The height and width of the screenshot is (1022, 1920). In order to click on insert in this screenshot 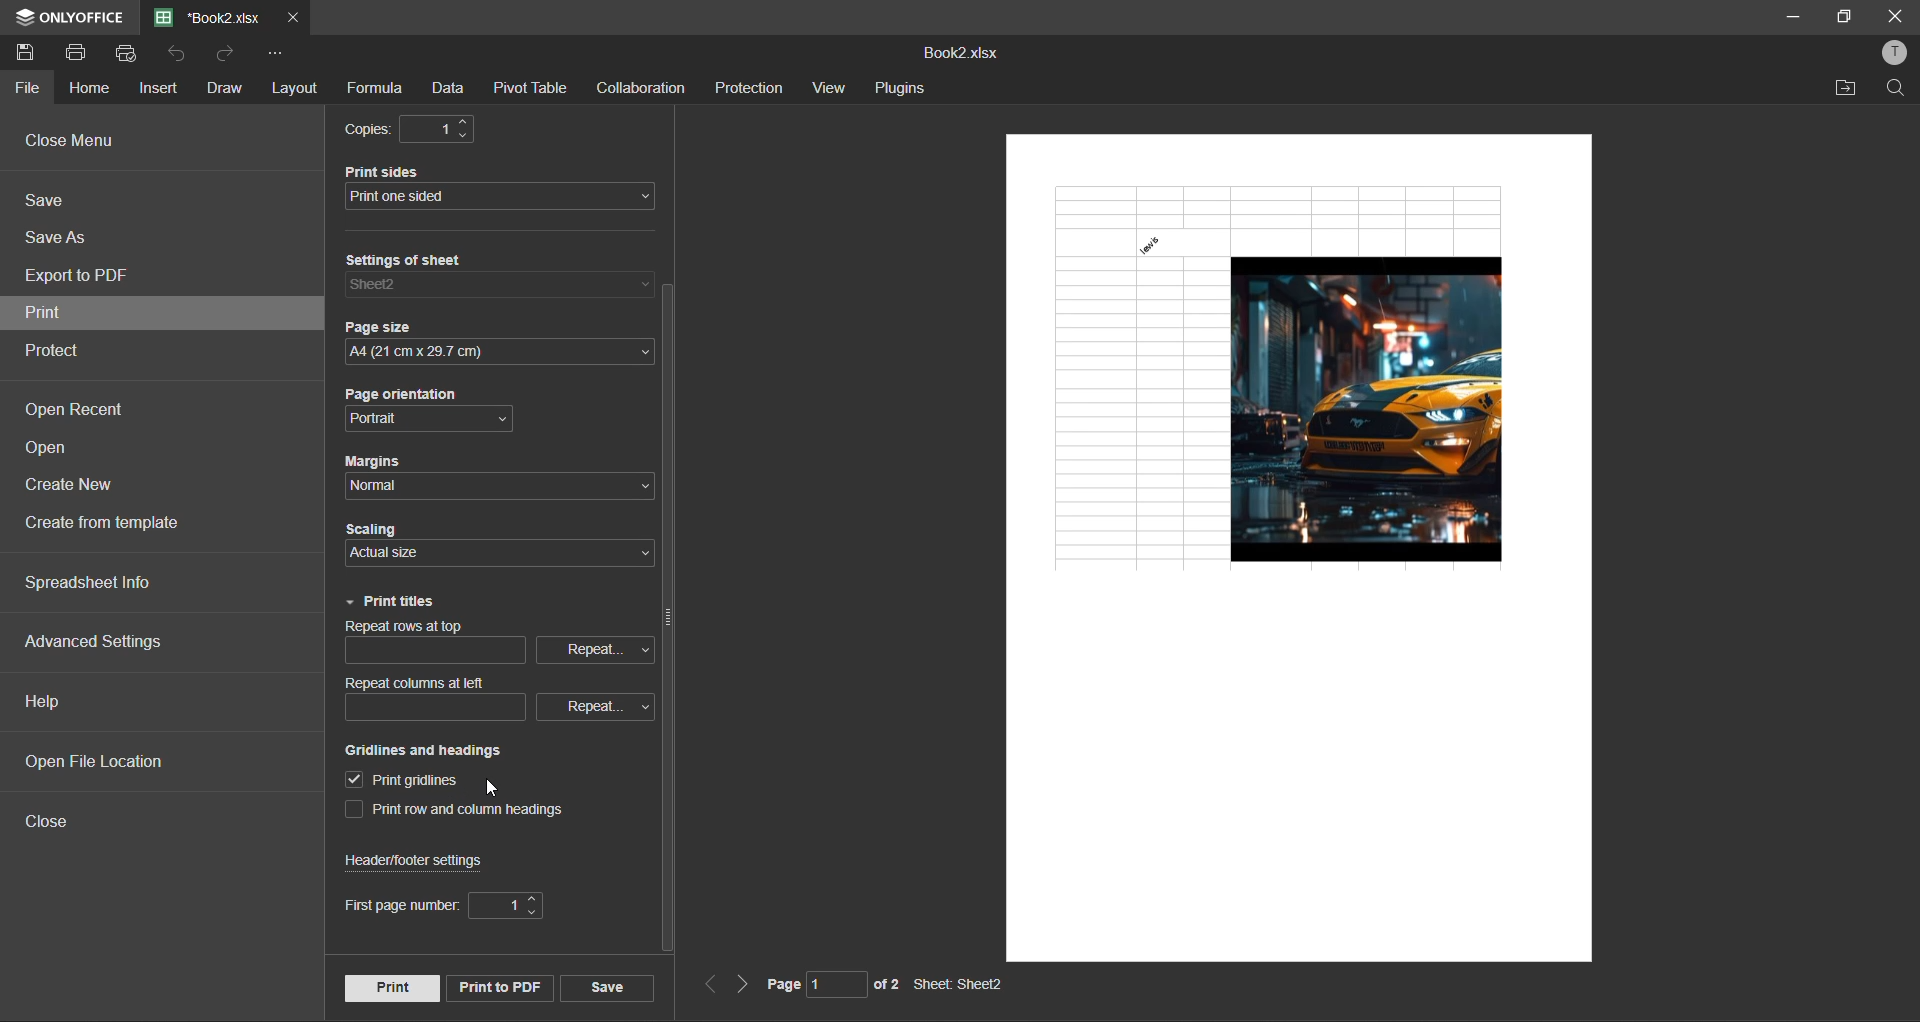, I will do `click(155, 87)`.